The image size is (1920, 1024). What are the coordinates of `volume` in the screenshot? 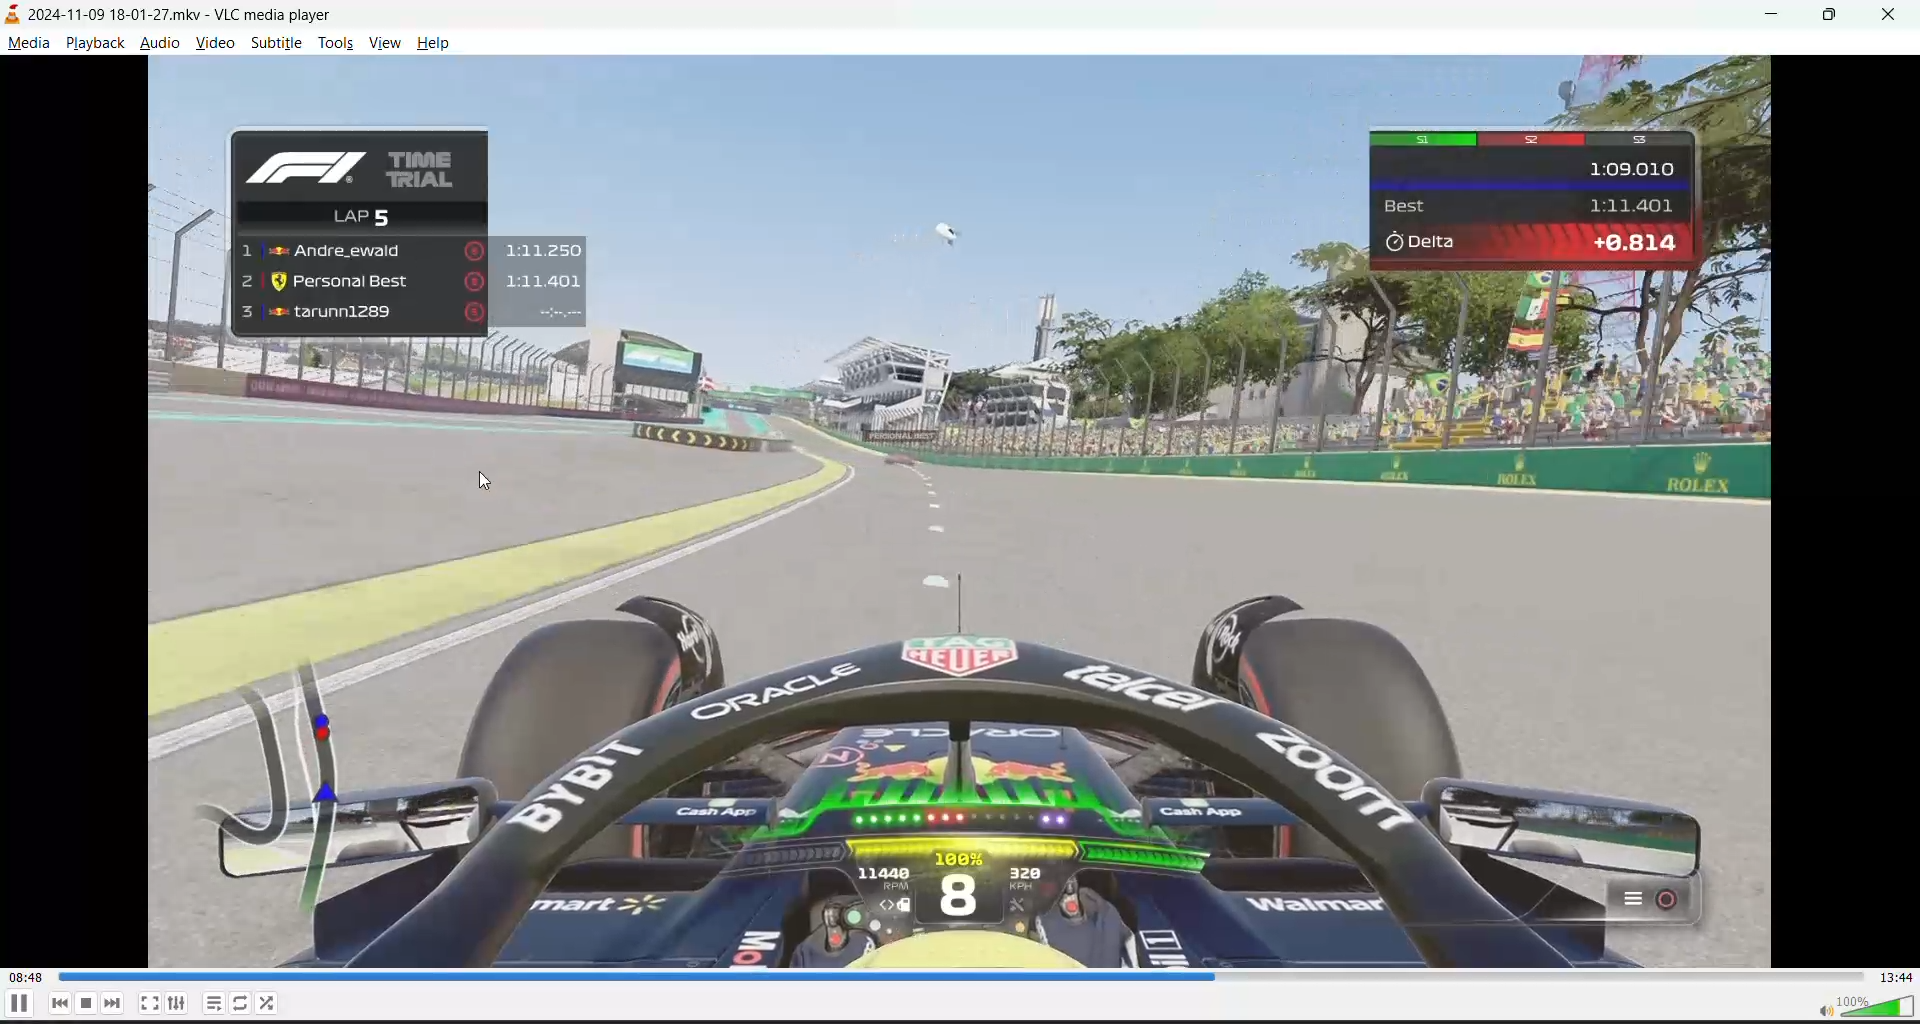 It's located at (1857, 1004).